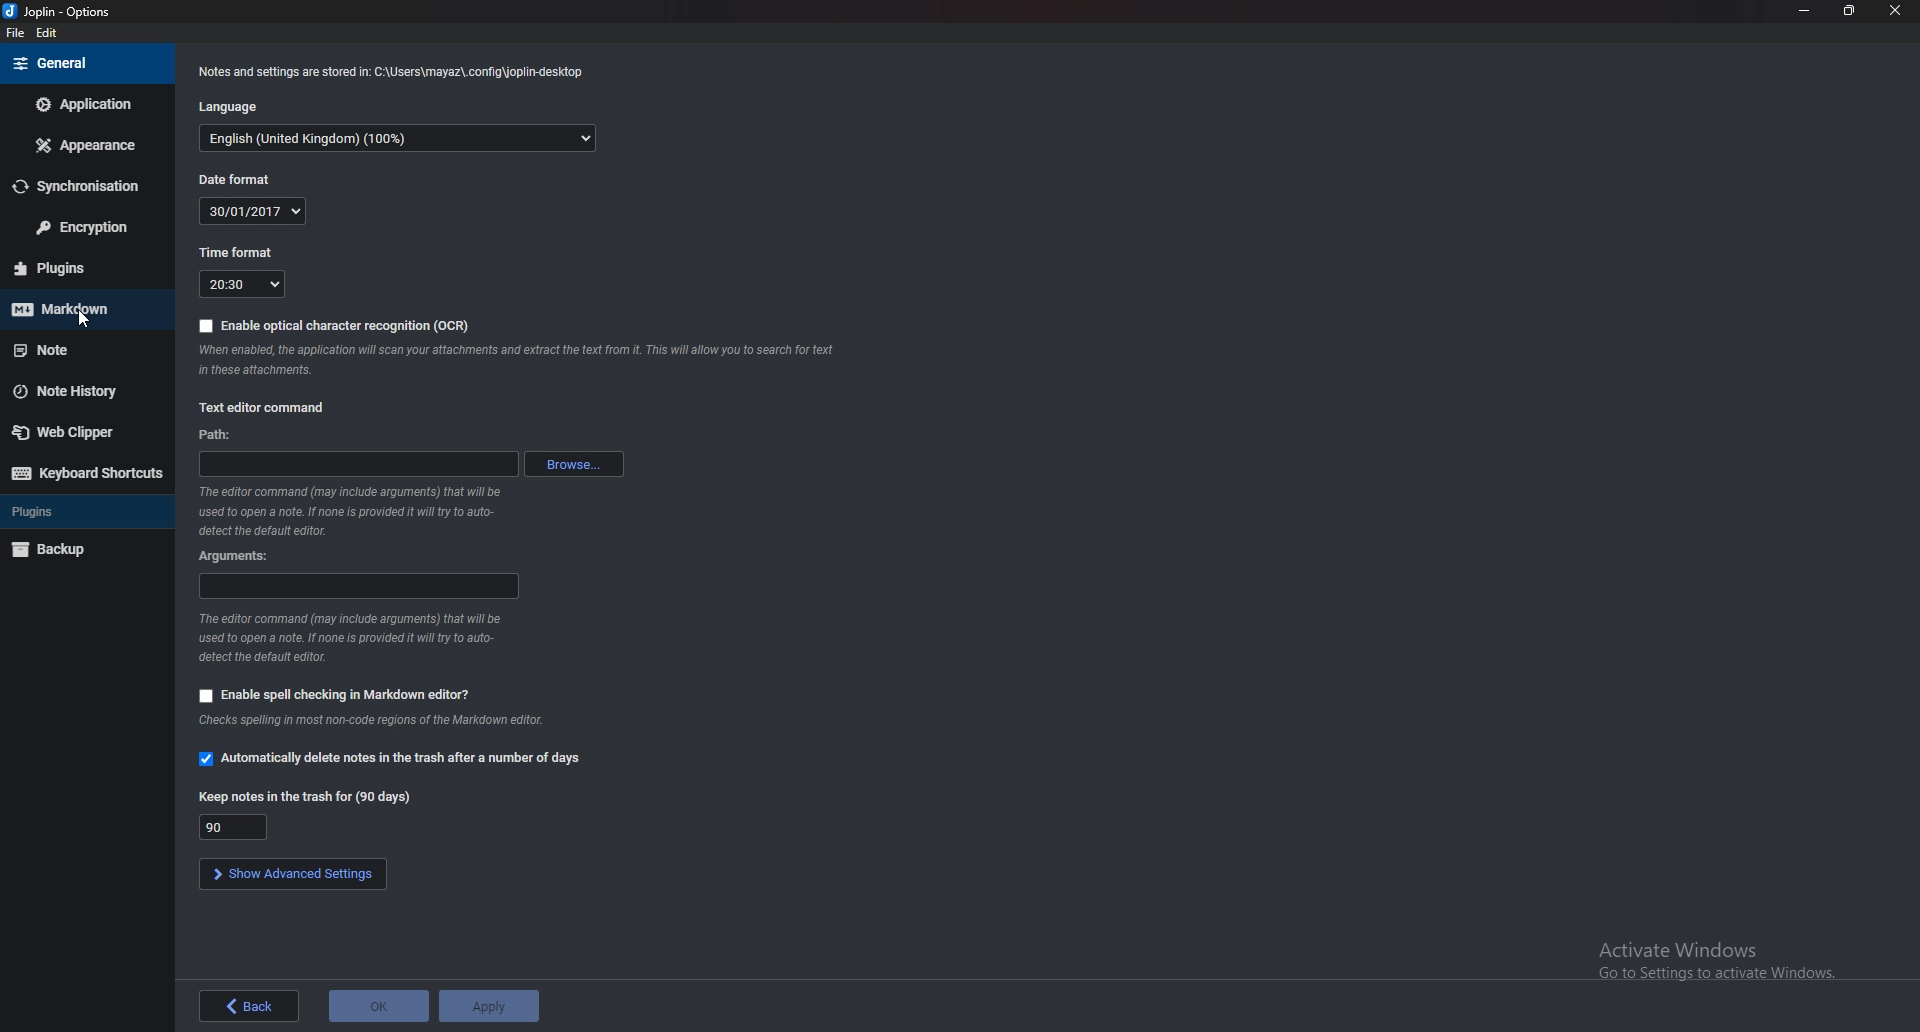  What do you see at coordinates (352, 510) in the screenshot?
I see `The editor command (may include arguments) that will be used to open a note. If none is provided it will try to auto-detect the default editor.` at bounding box center [352, 510].